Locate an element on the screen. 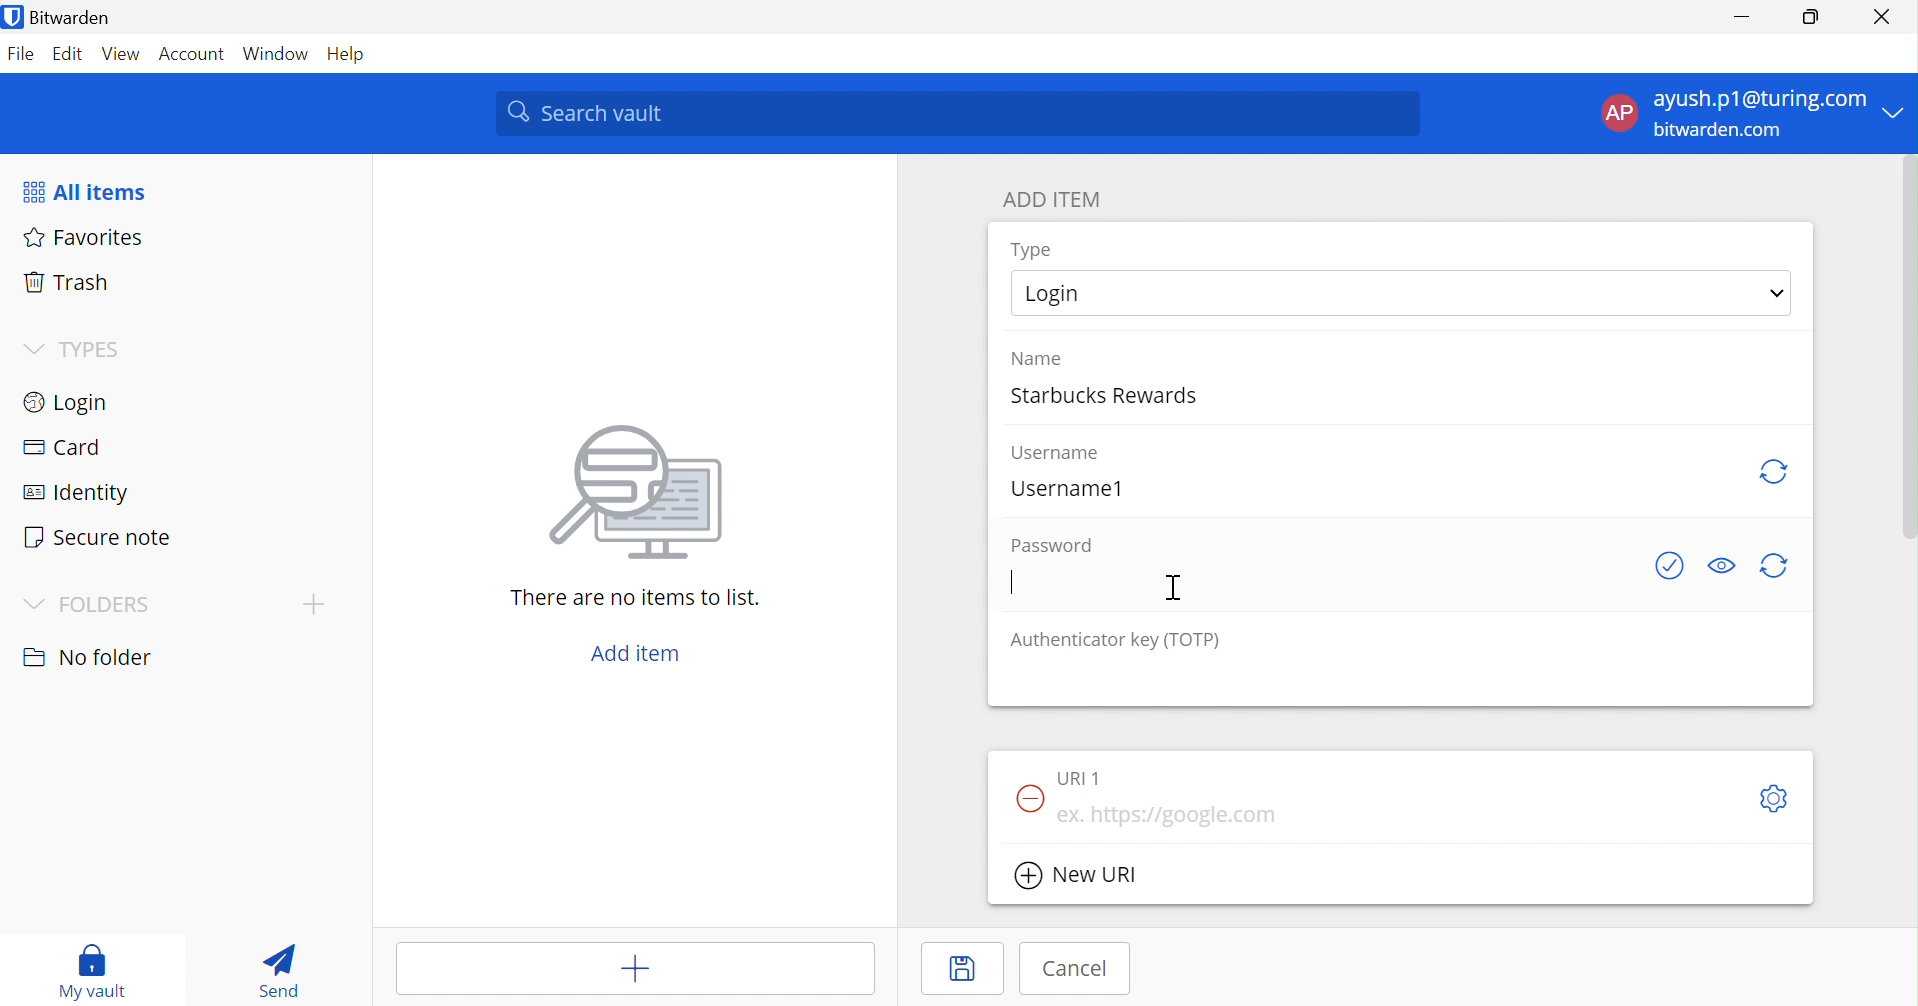 The height and width of the screenshot is (1006, 1918). View is located at coordinates (121, 57).